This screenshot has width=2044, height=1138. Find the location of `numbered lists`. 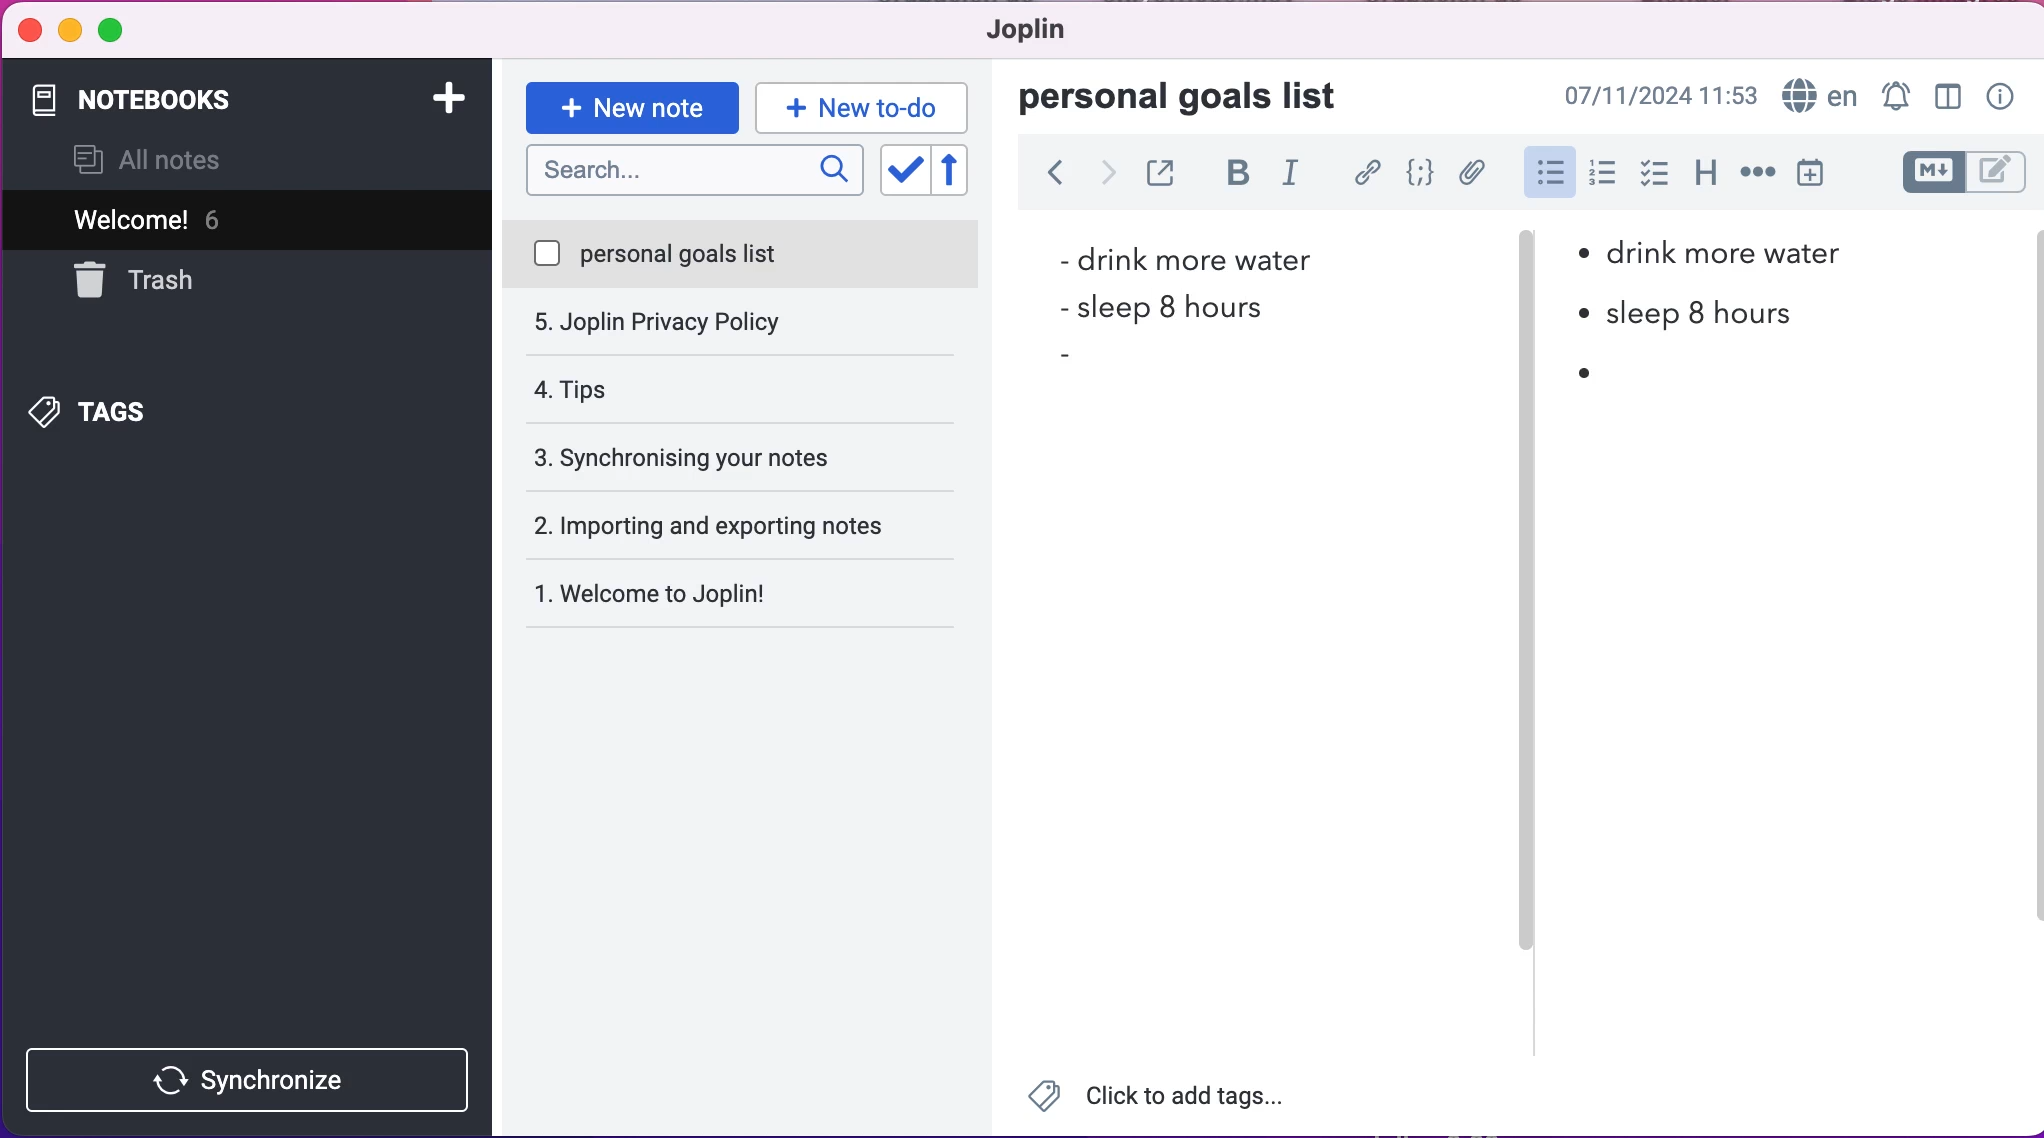

numbered lists is located at coordinates (1602, 177).